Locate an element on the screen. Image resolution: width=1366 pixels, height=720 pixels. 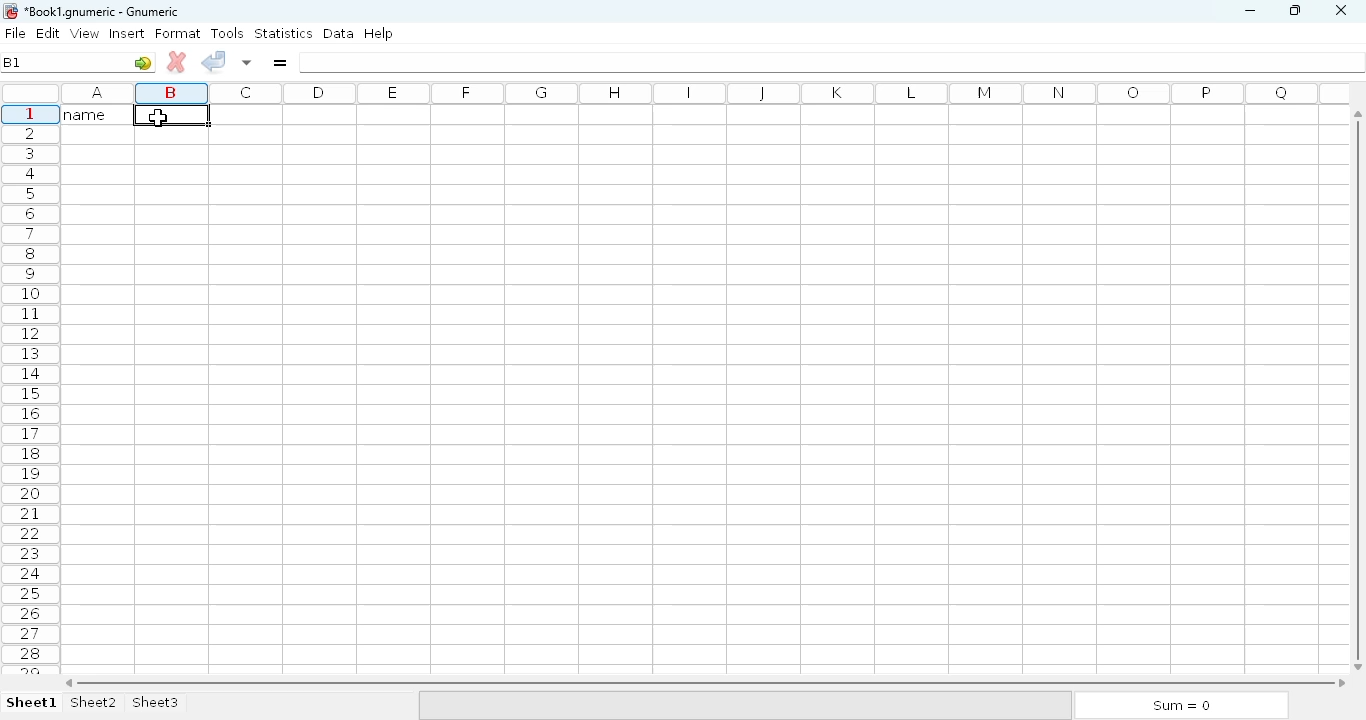
edit is located at coordinates (49, 33).